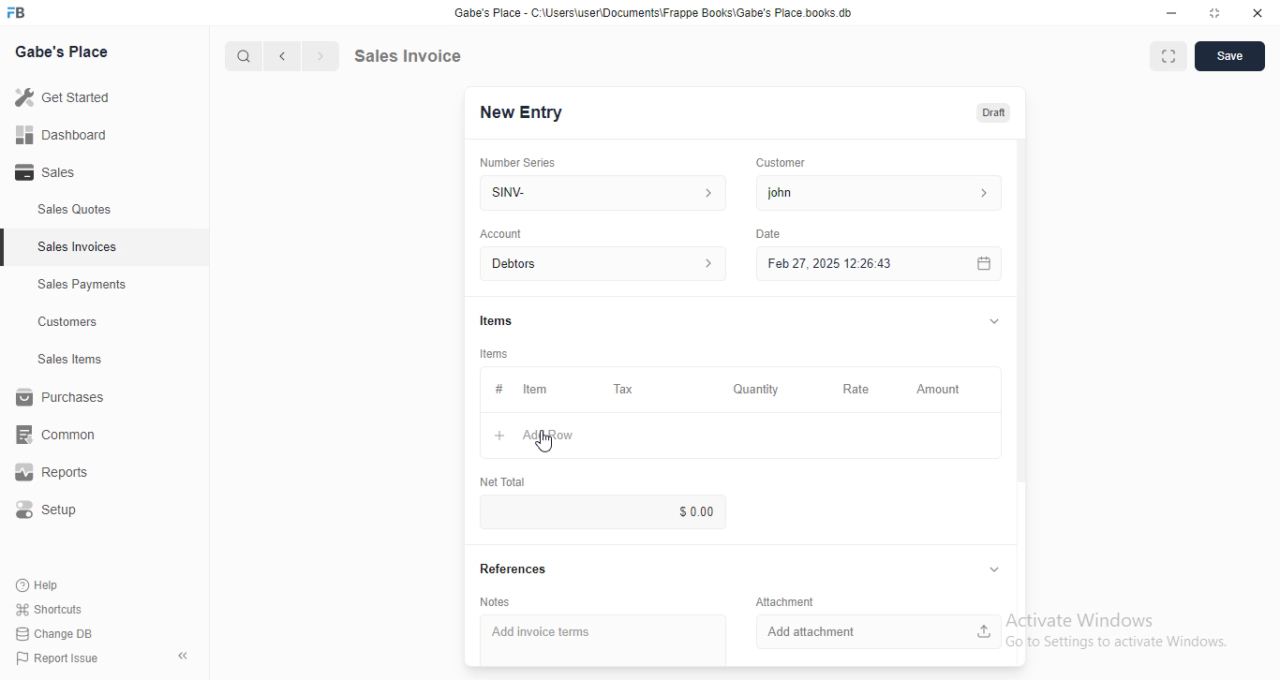 This screenshot has width=1280, height=680. Describe the element at coordinates (989, 321) in the screenshot. I see `Expand` at that location.